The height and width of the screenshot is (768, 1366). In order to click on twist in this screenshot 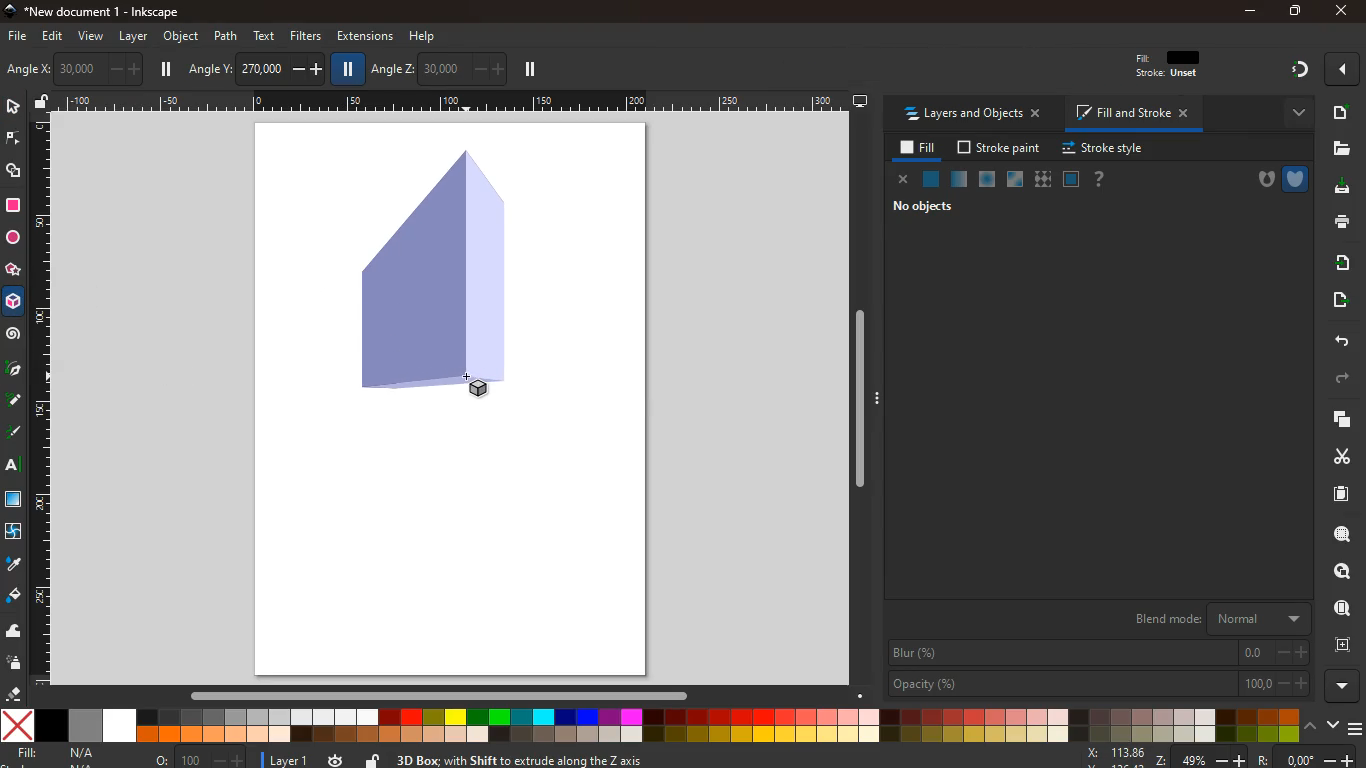, I will do `click(13, 531)`.